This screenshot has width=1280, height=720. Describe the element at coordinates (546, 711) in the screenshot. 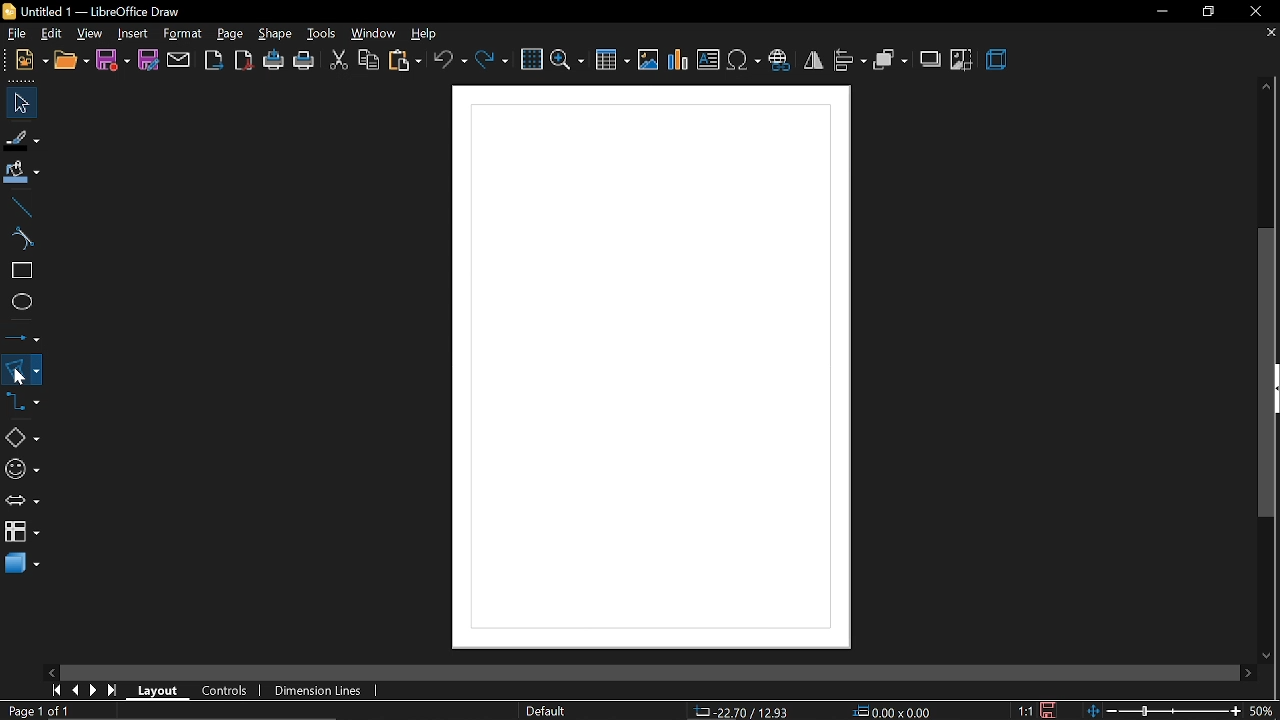

I see `page style` at that location.